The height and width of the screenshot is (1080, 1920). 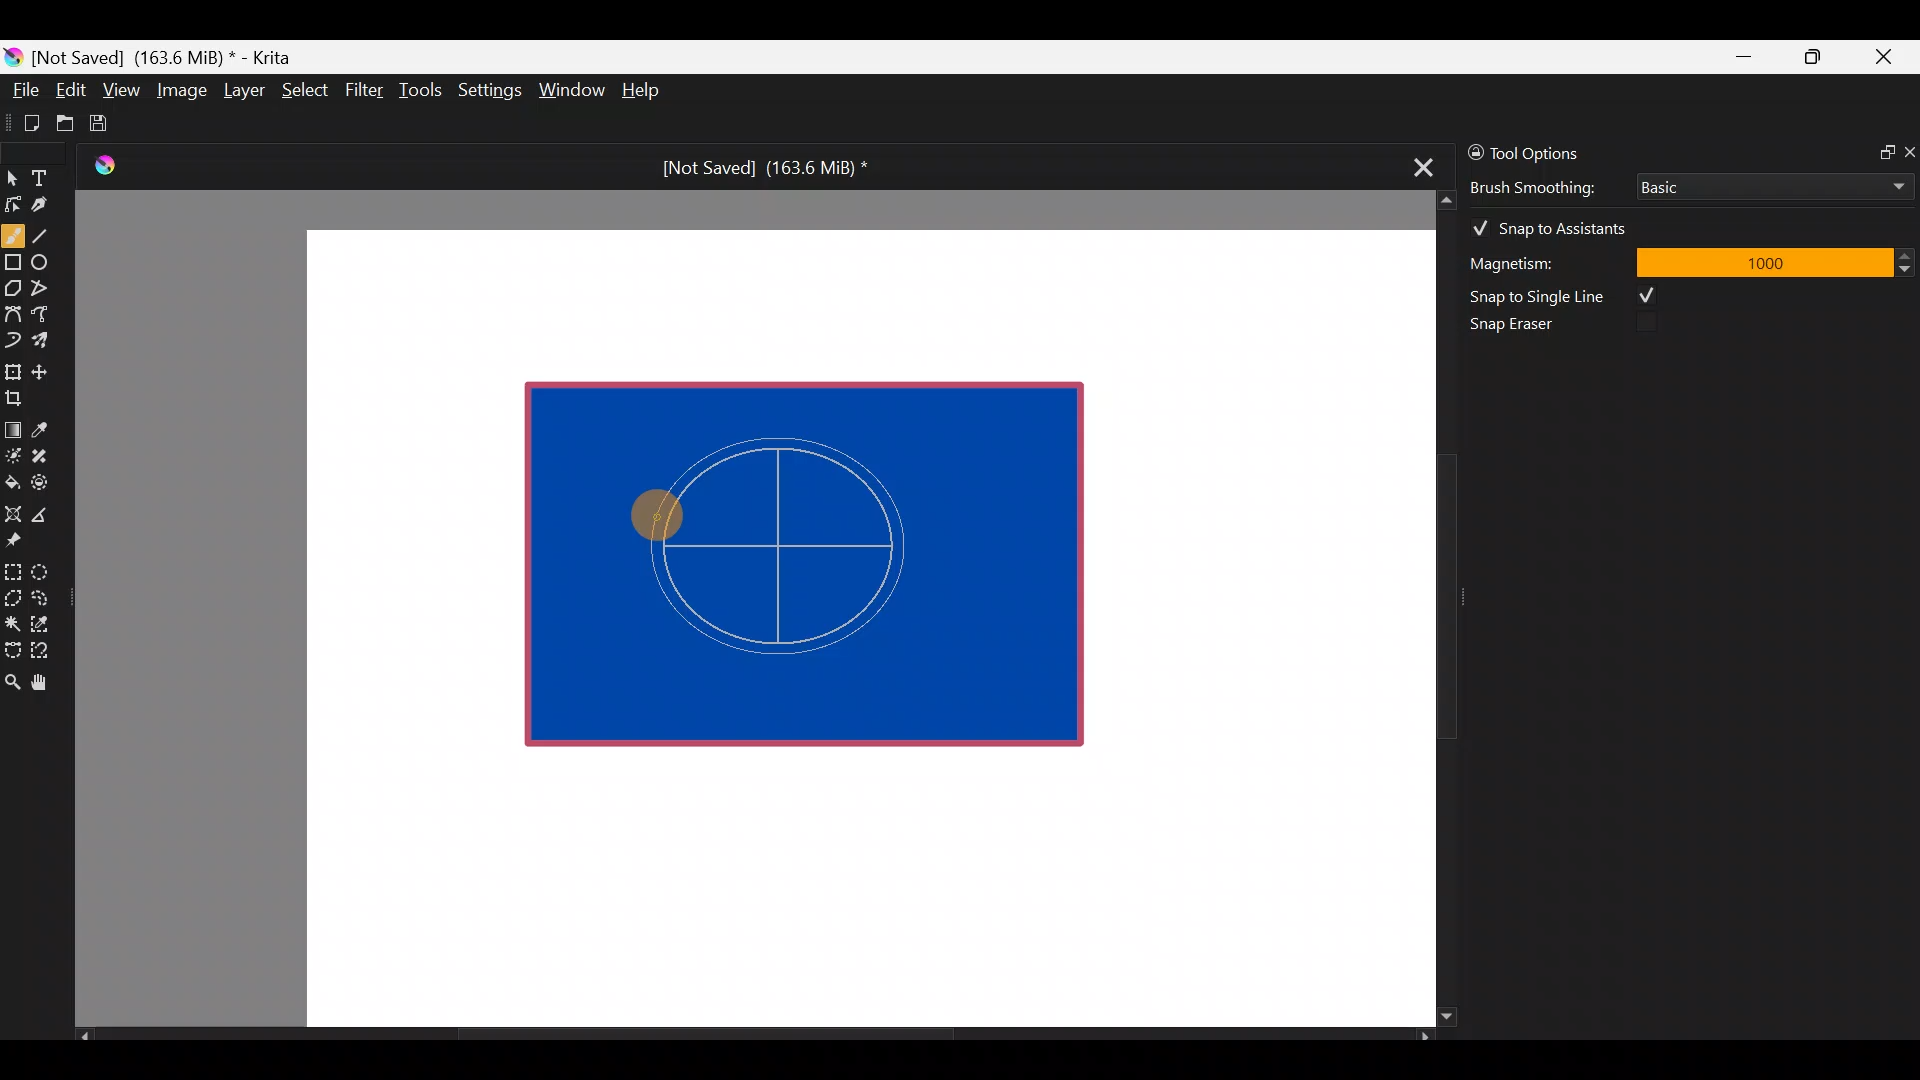 I want to click on Snap to single line, so click(x=1571, y=296).